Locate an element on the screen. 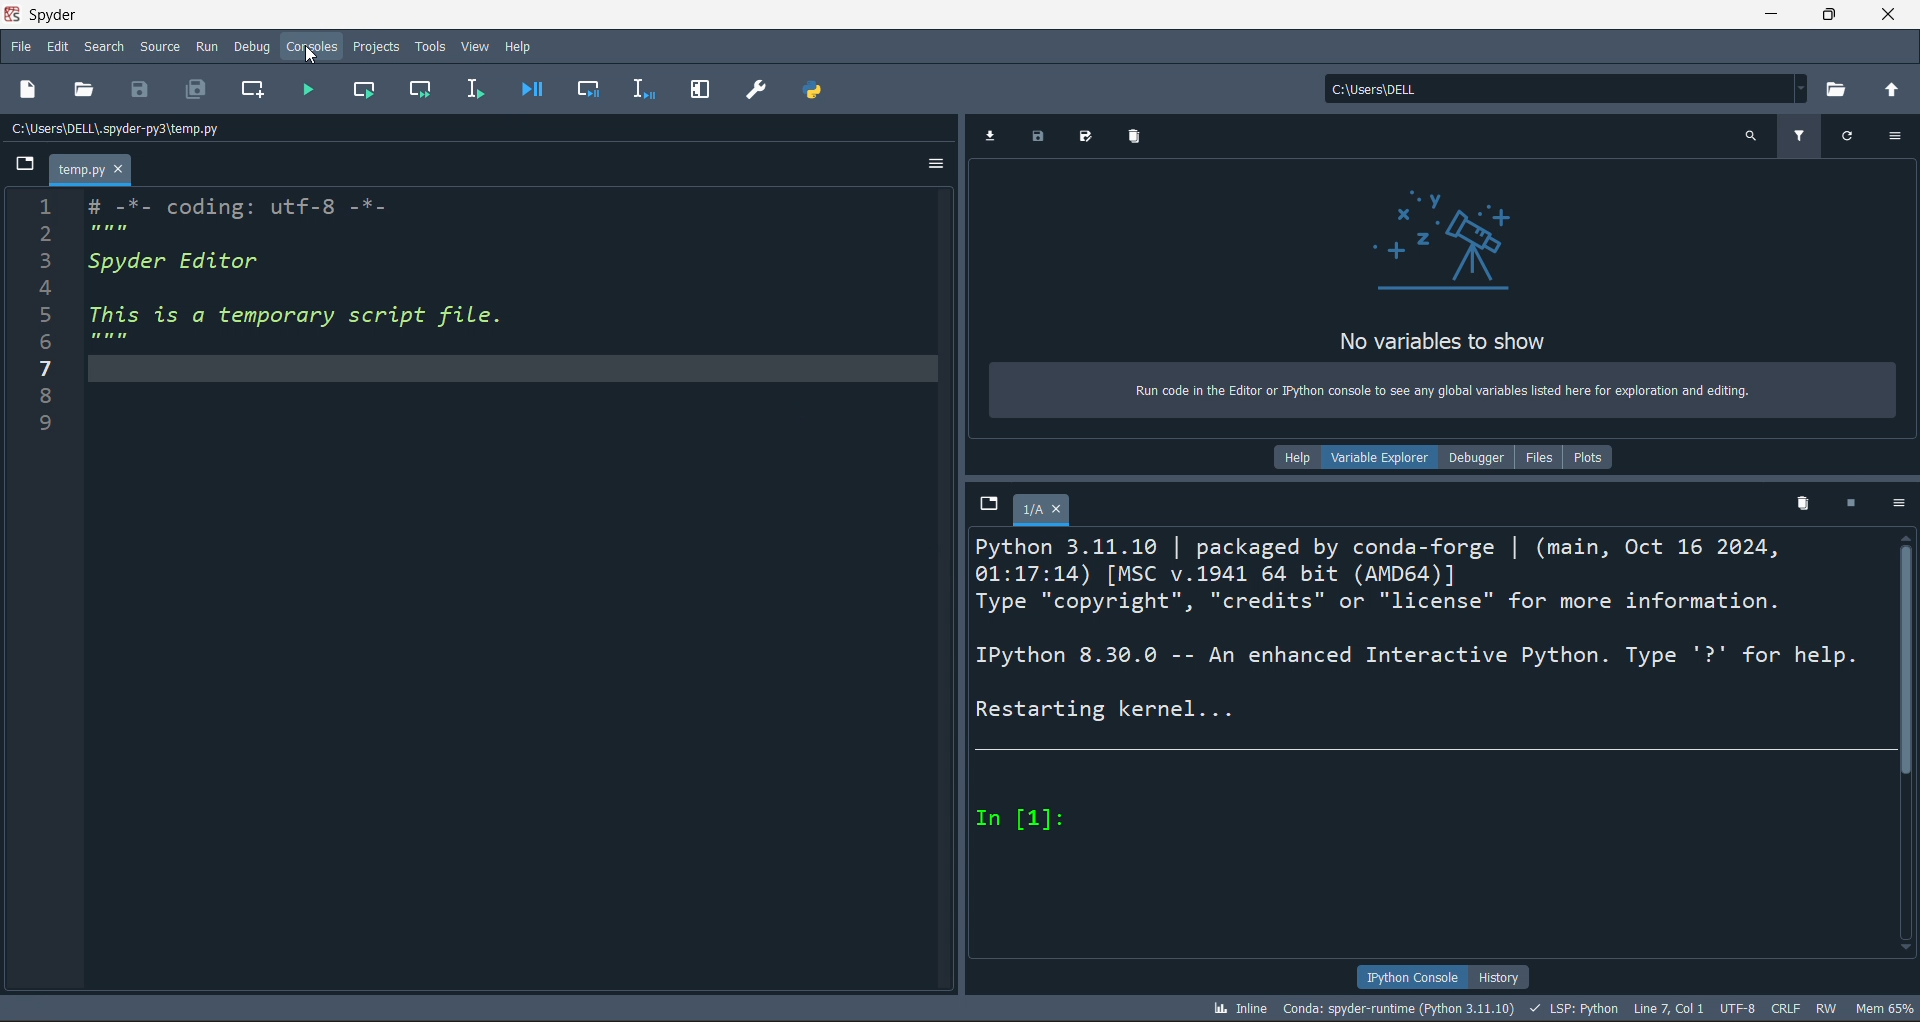 This screenshot has width=1920, height=1022. delete kernel is located at coordinates (1807, 503).